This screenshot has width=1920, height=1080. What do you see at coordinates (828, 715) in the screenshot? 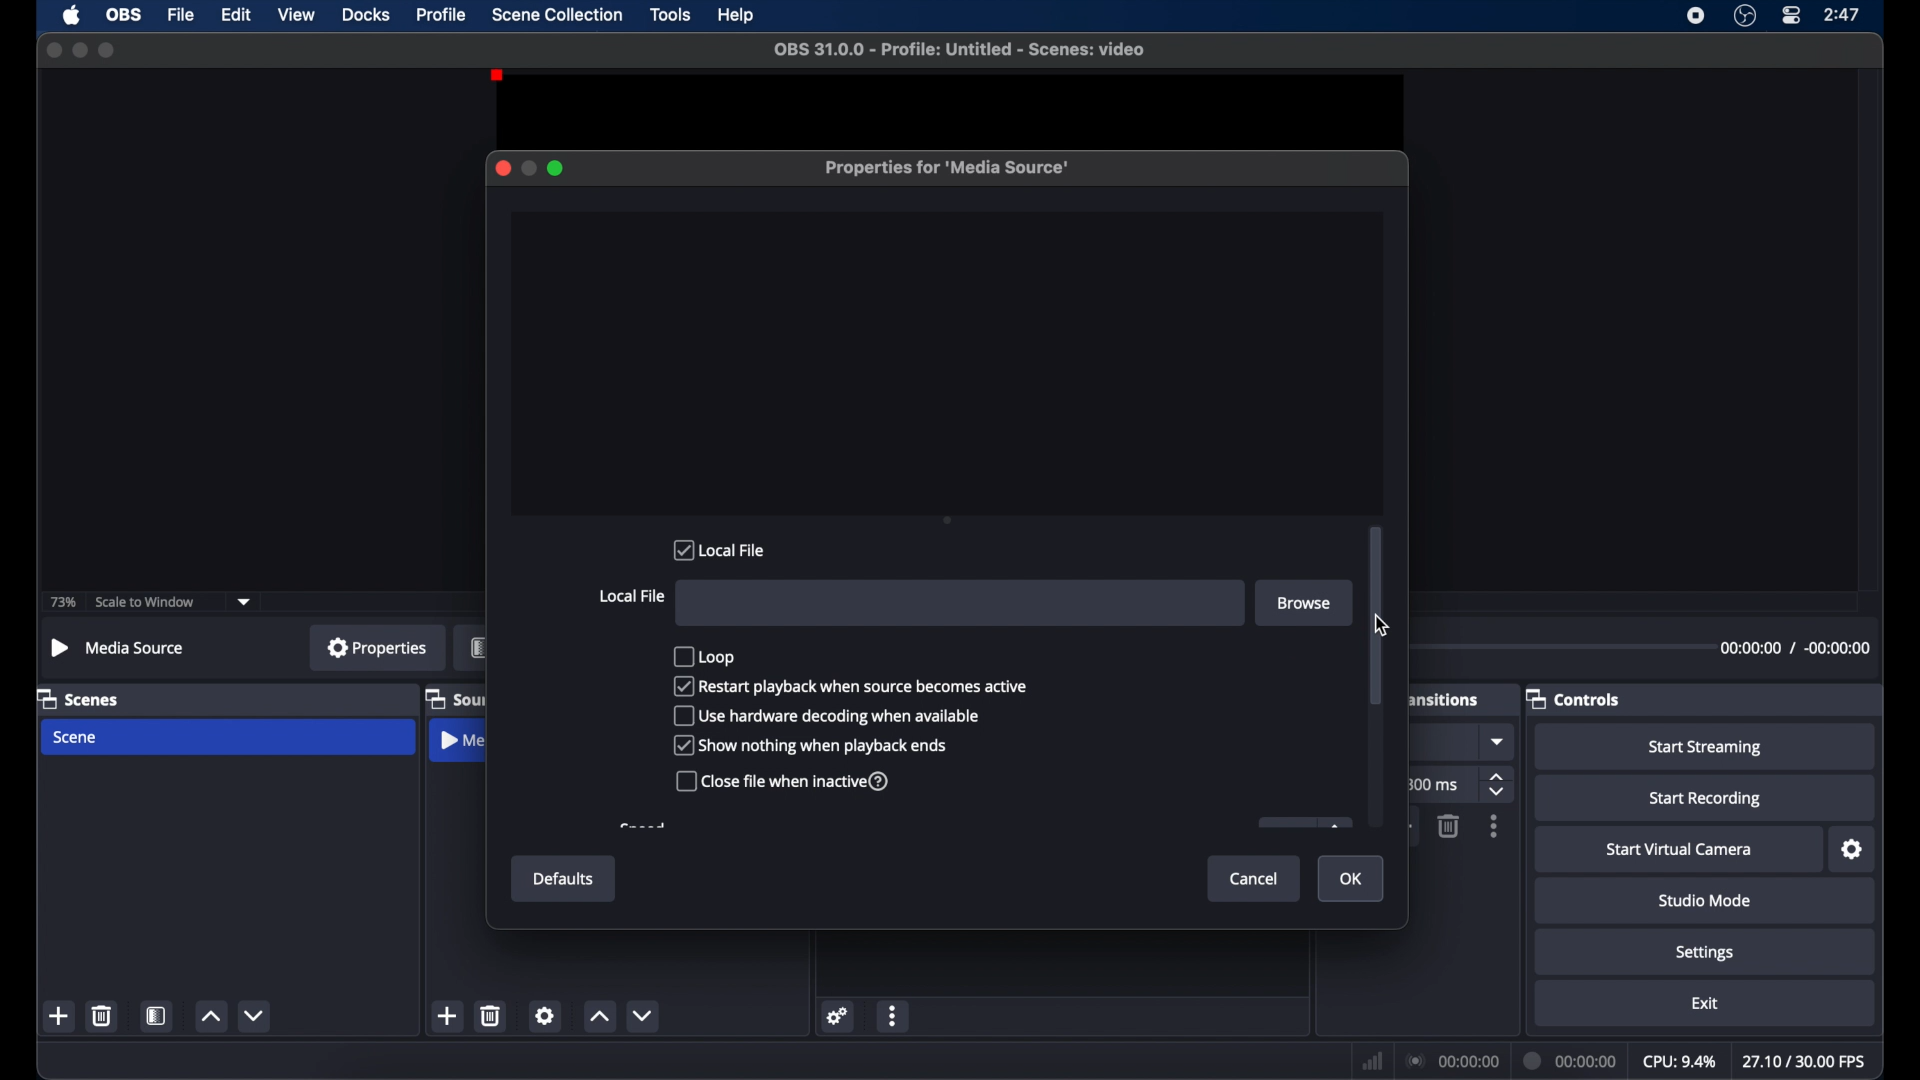
I see `checkbox` at bounding box center [828, 715].